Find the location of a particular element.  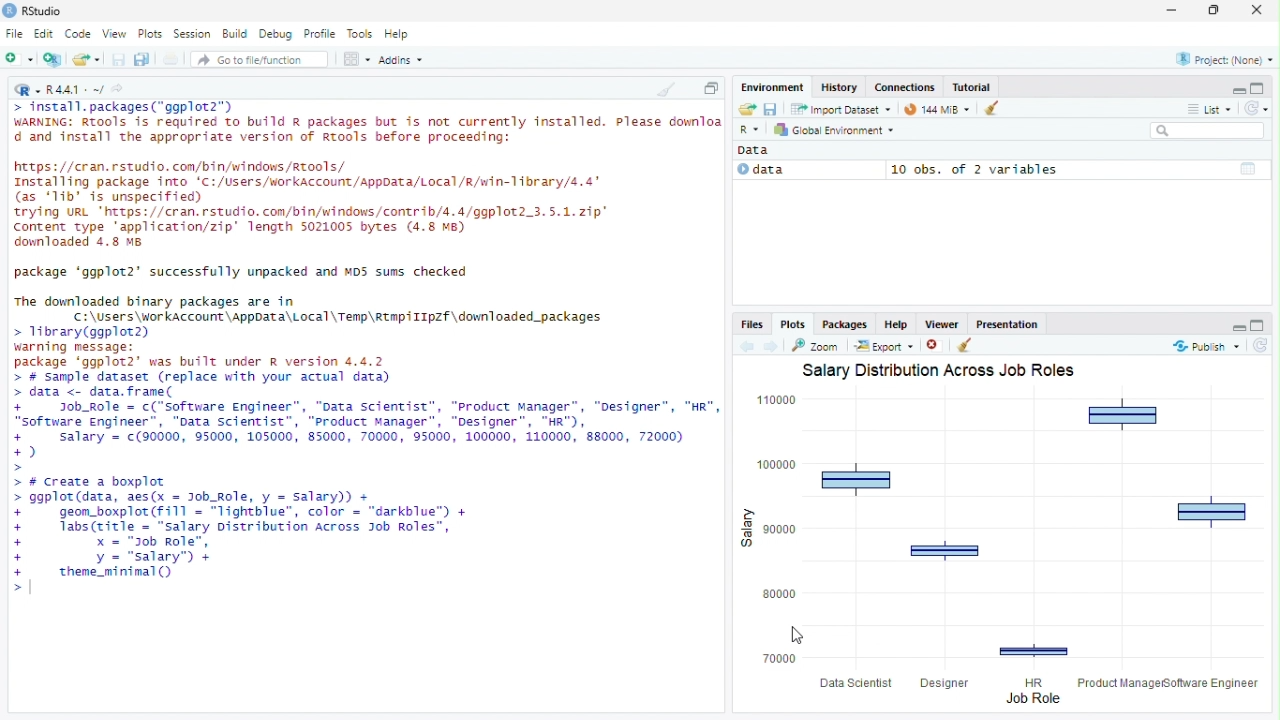

R language version - R 4.4.4 is located at coordinates (75, 91).